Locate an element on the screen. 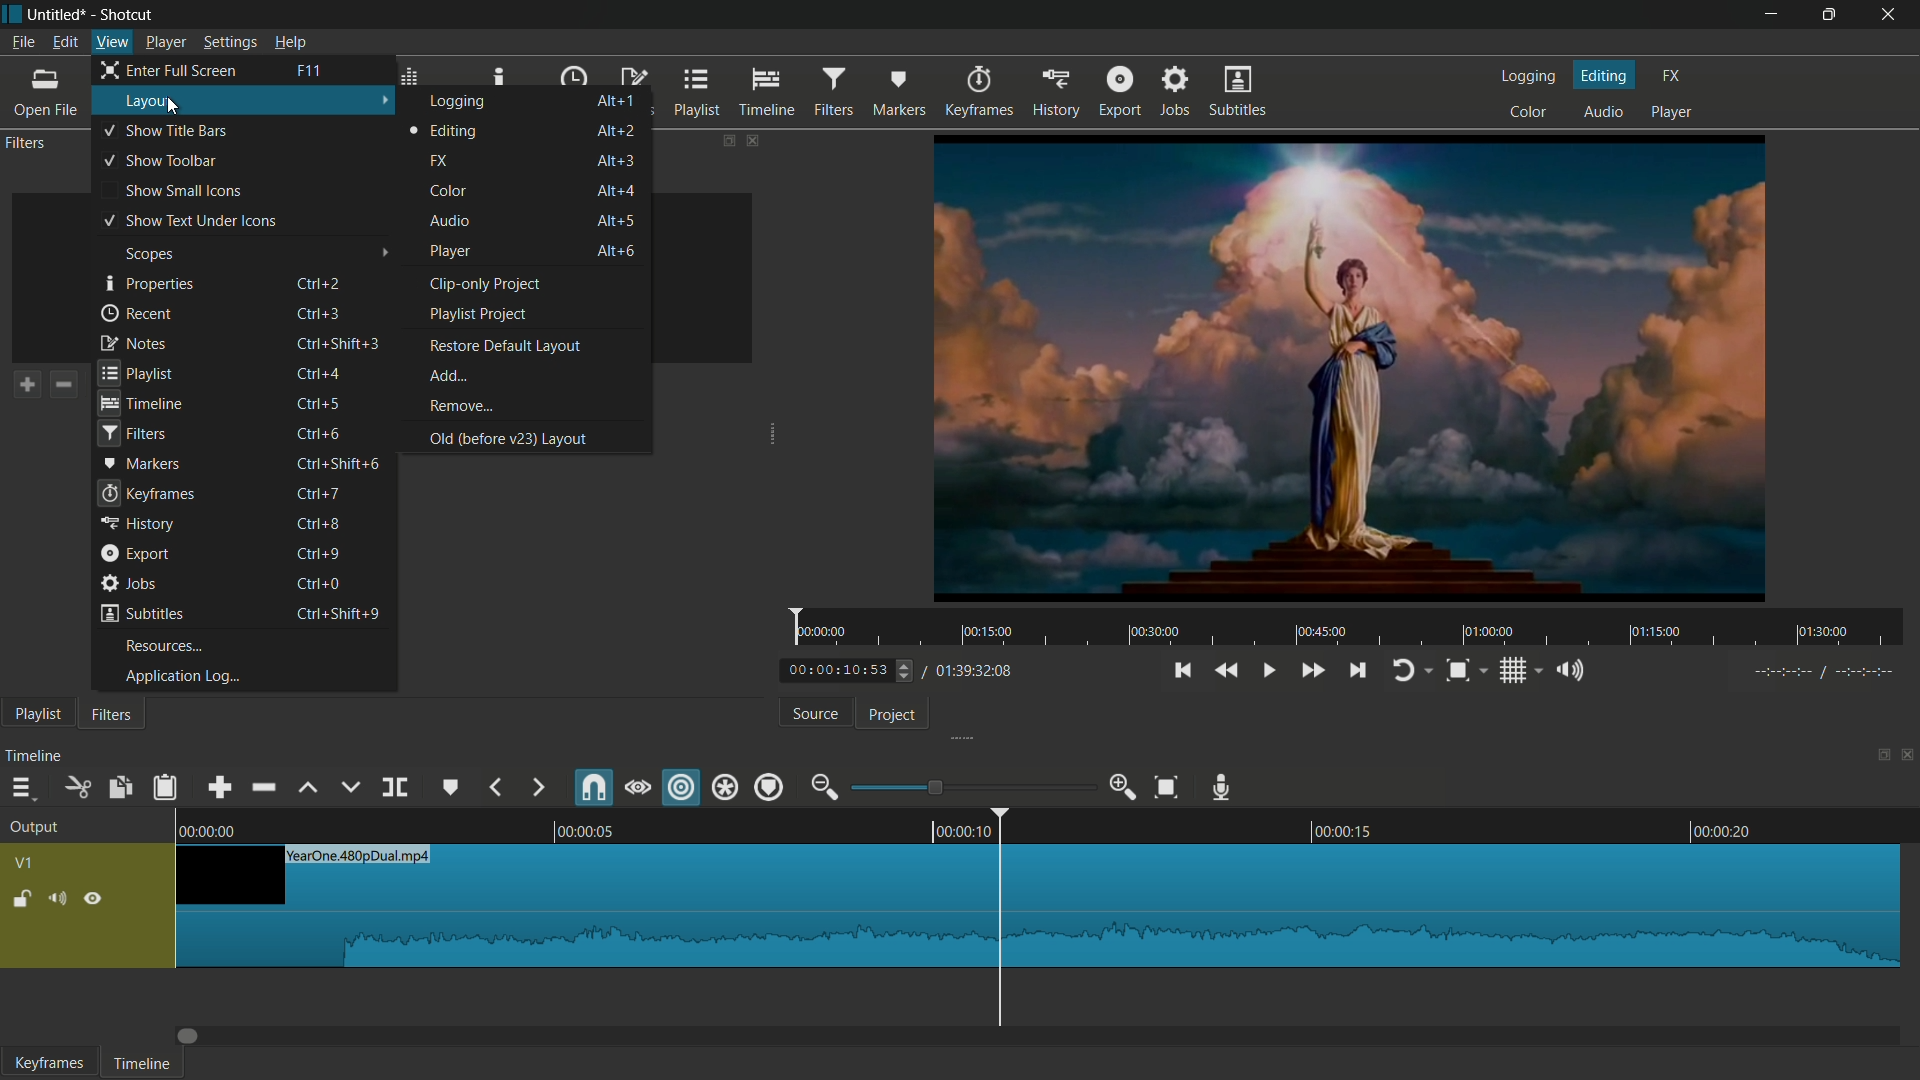  show volume control is located at coordinates (1573, 673).